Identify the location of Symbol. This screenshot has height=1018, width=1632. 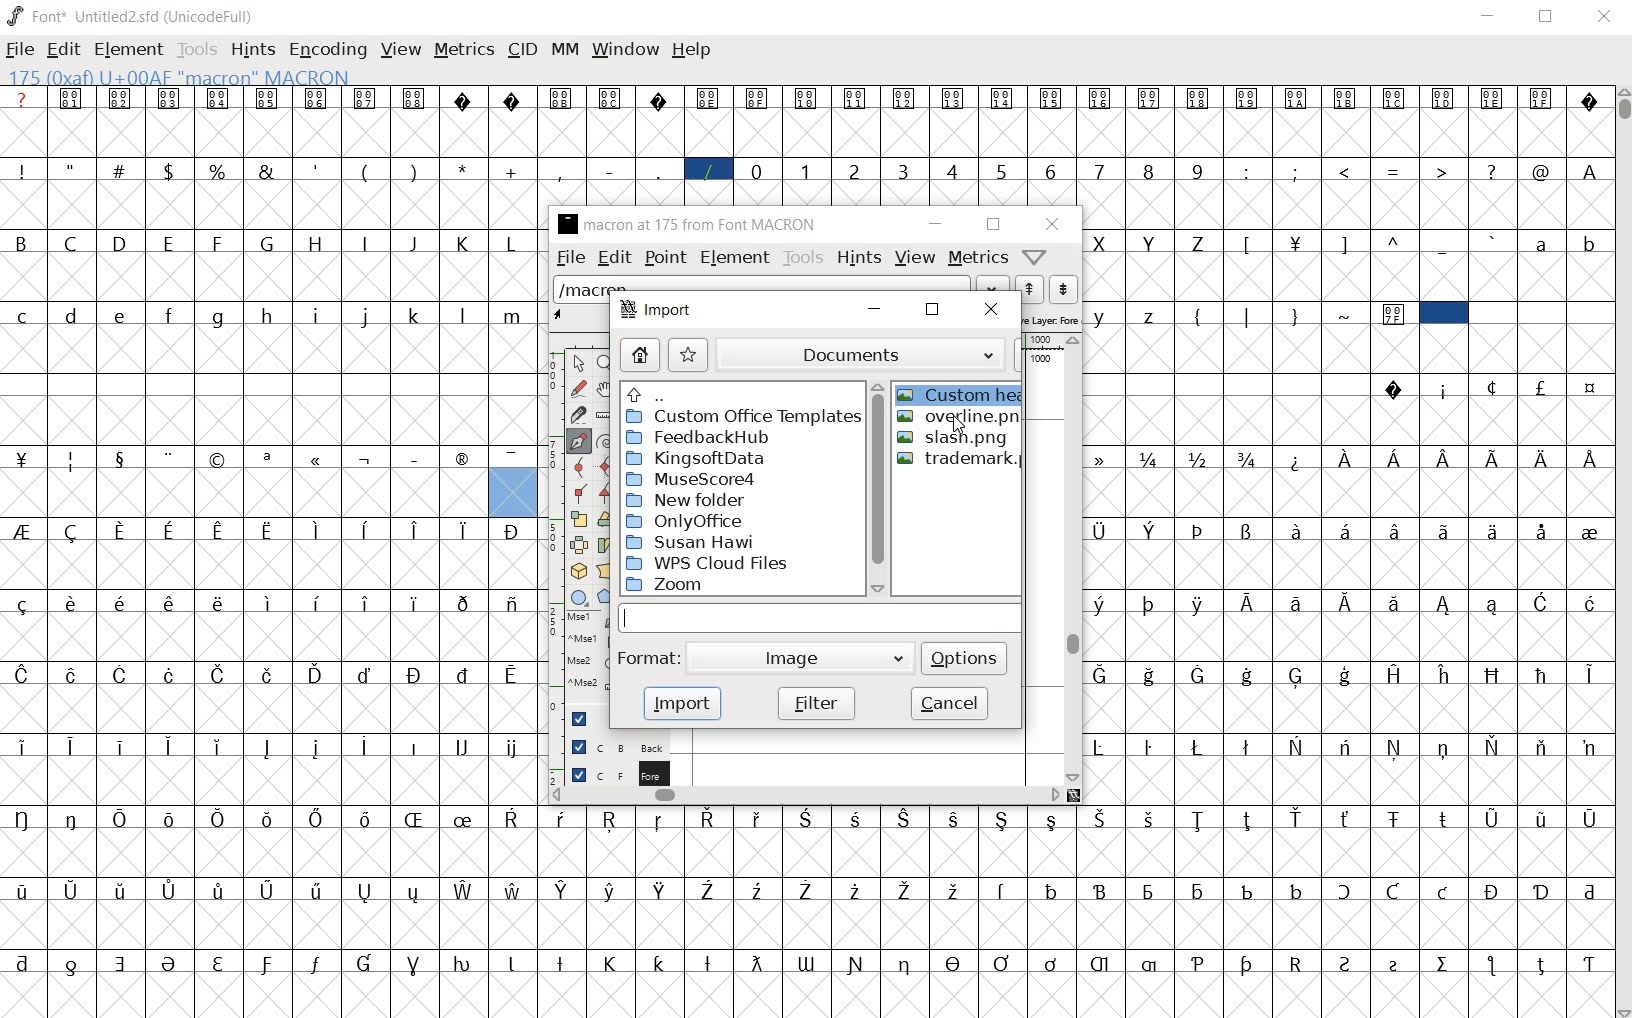
(1150, 673).